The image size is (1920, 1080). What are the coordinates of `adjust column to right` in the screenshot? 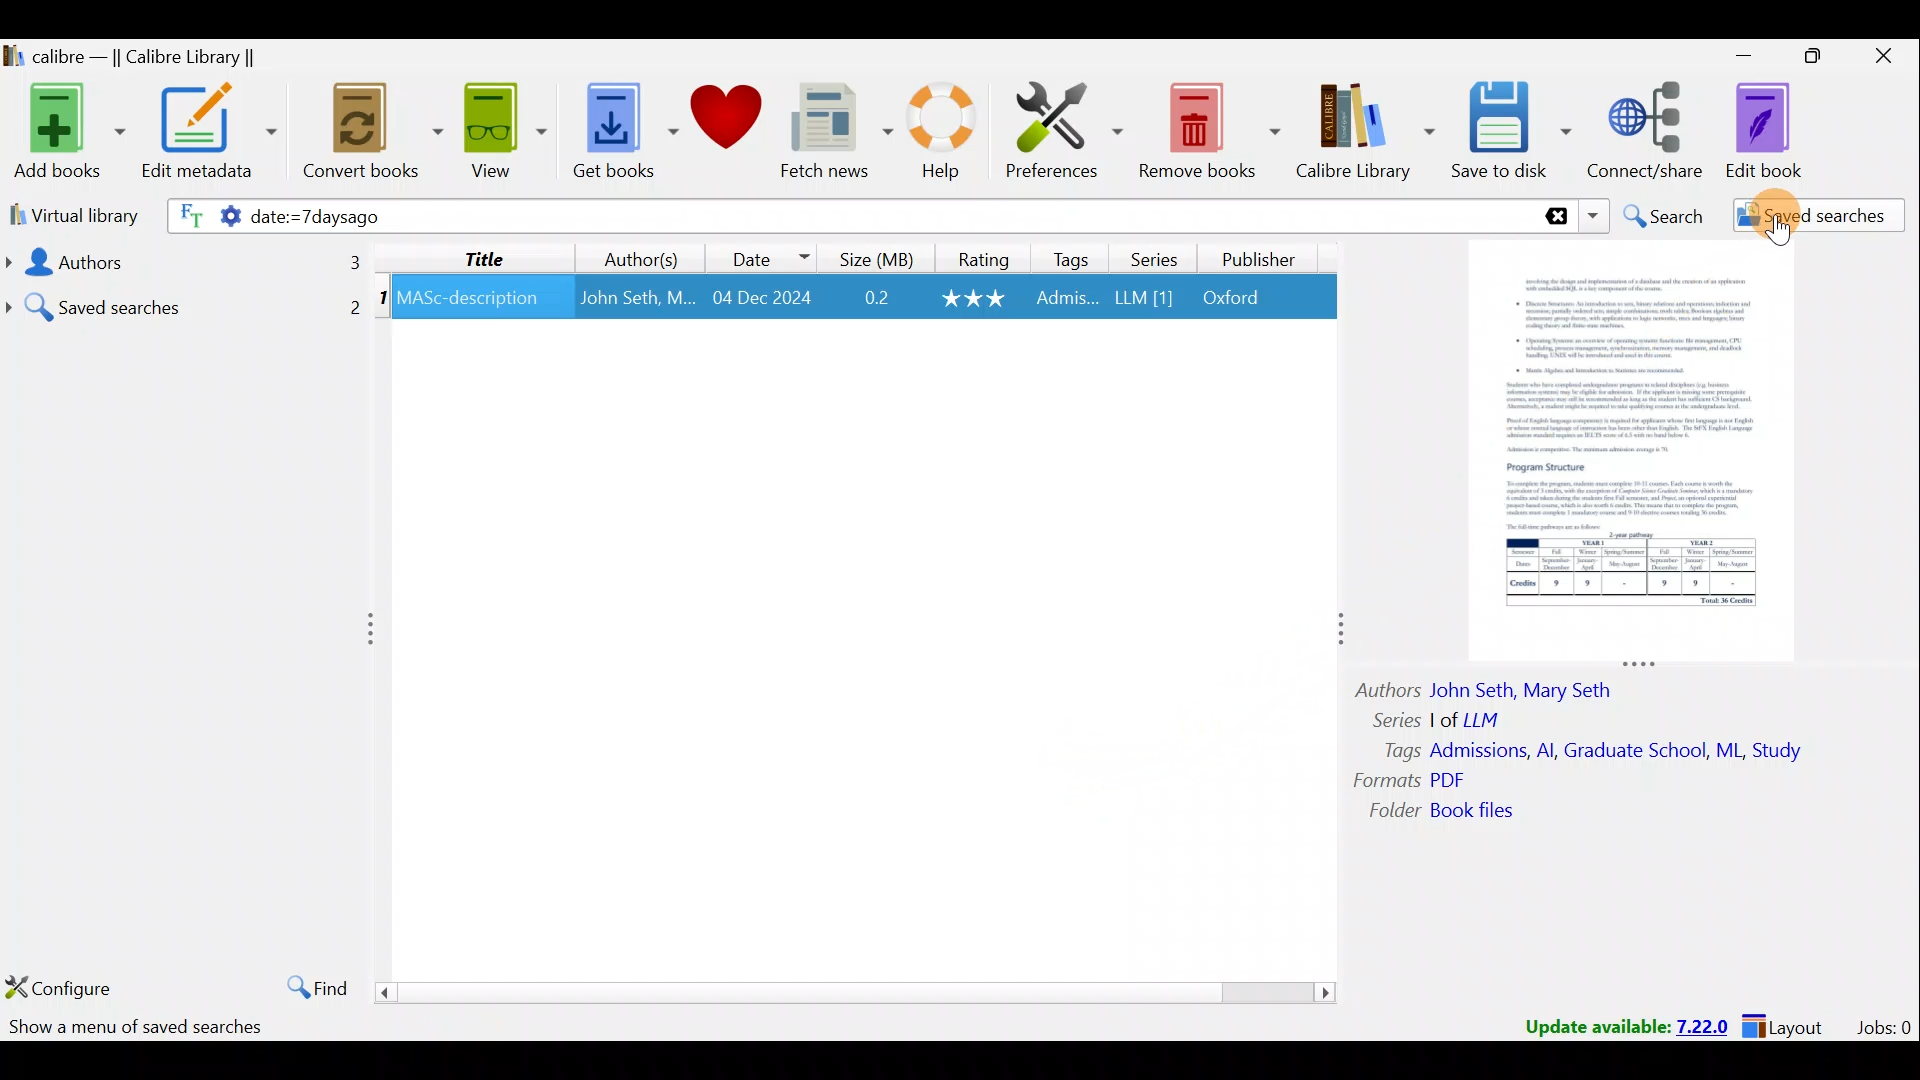 It's located at (1338, 634).